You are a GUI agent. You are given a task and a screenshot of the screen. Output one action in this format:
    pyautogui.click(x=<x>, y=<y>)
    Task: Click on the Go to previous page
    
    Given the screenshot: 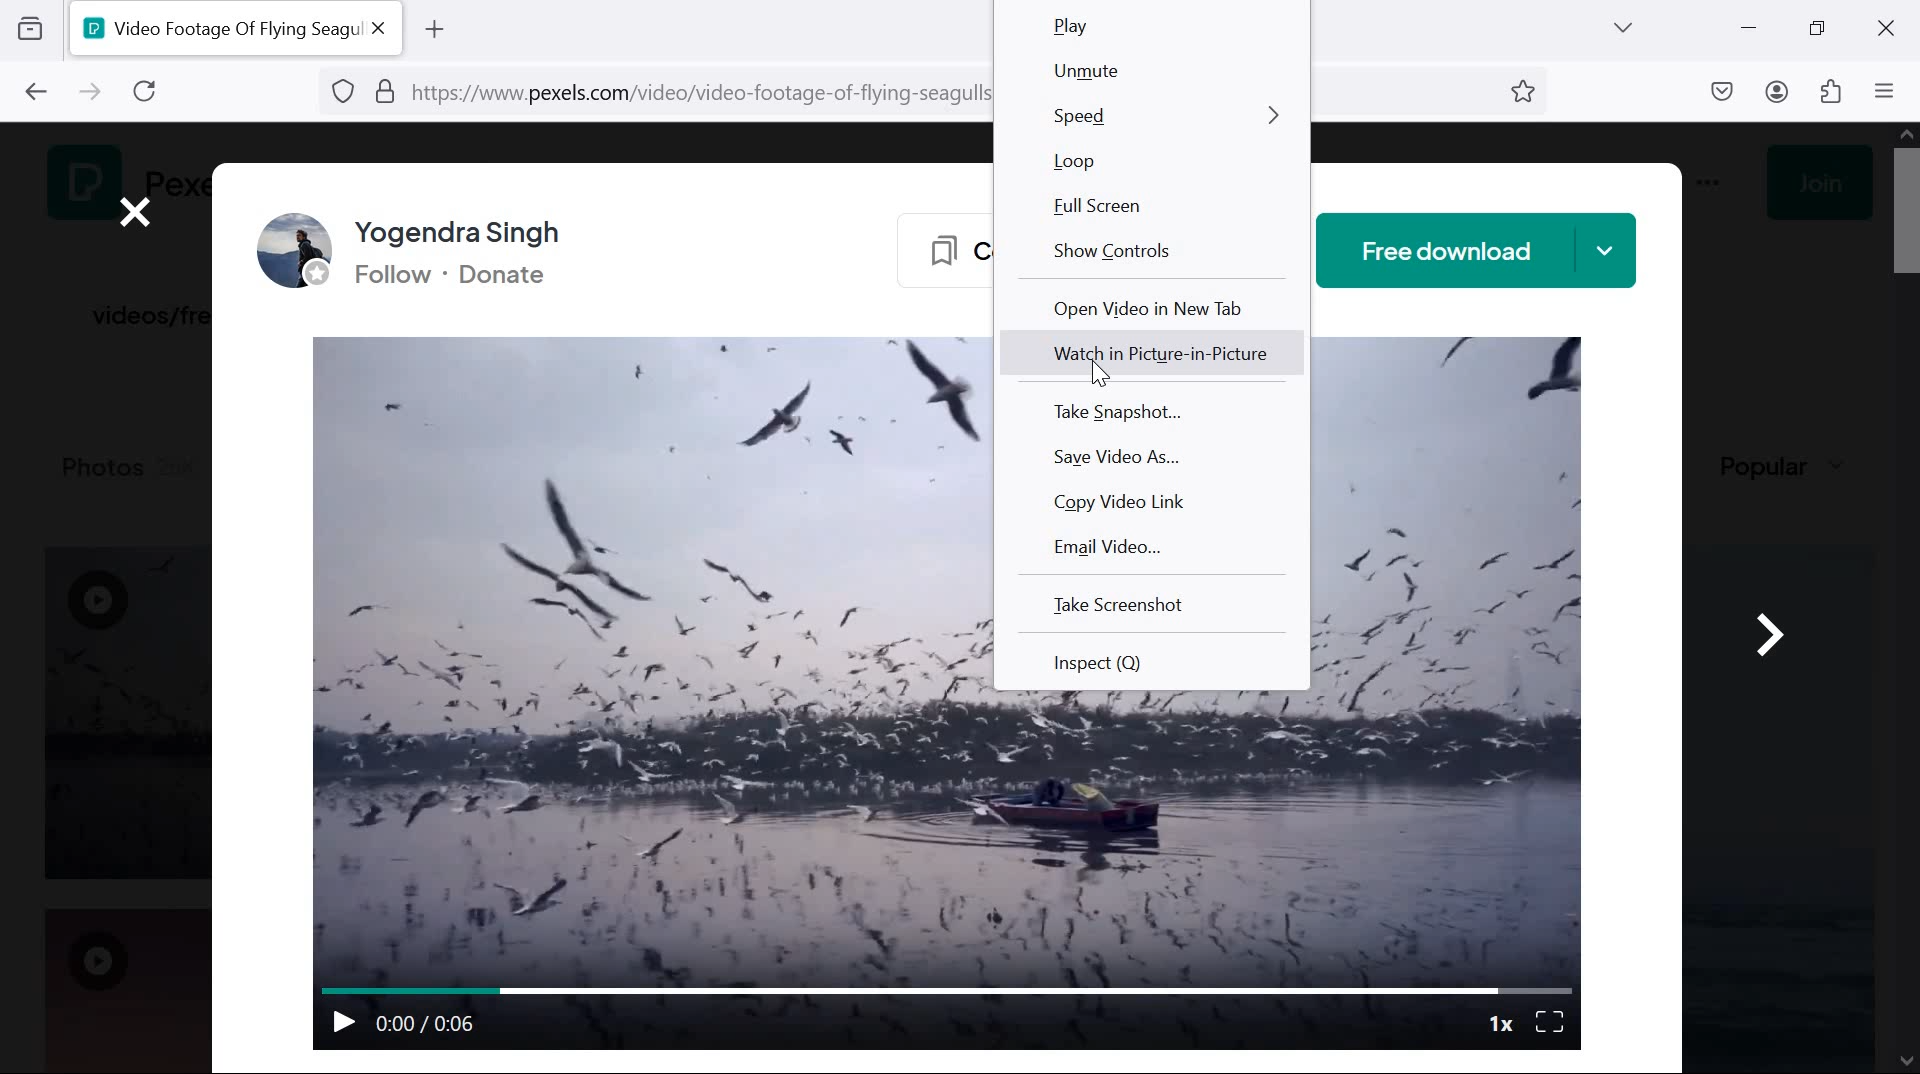 What is the action you would take?
    pyautogui.click(x=32, y=88)
    